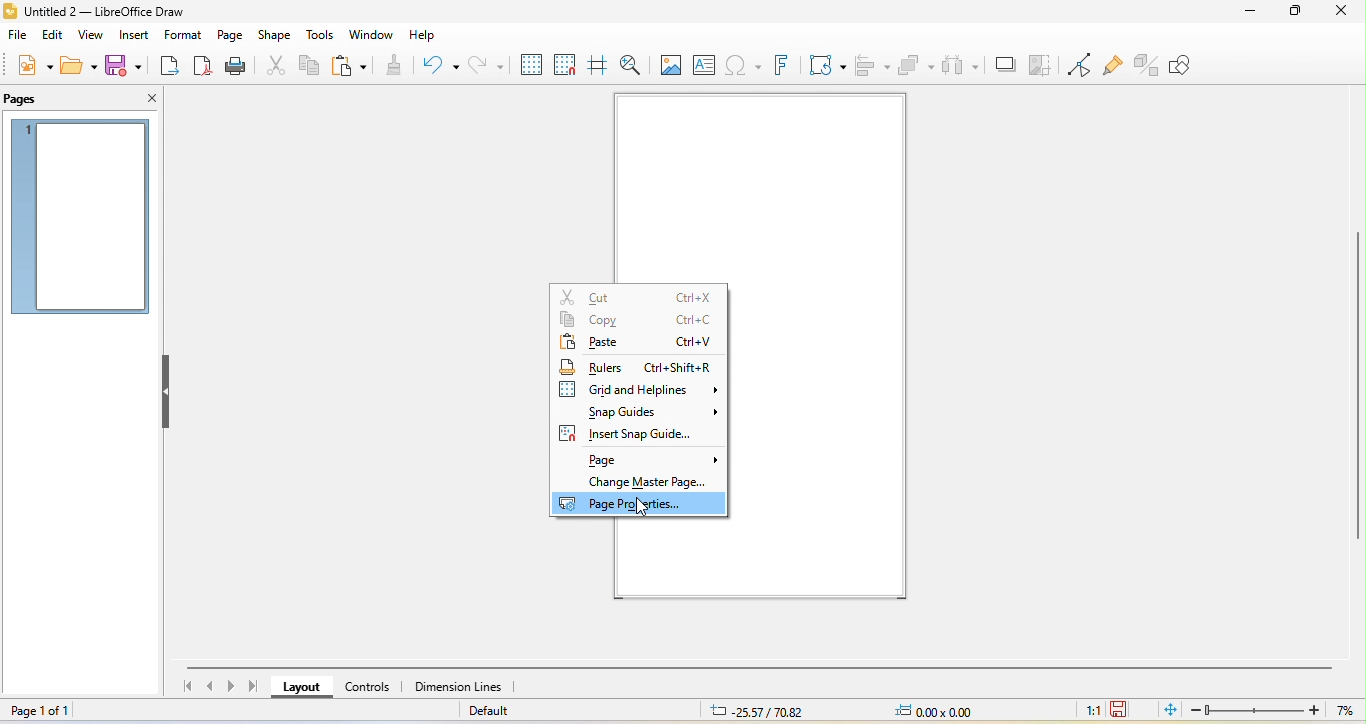  What do you see at coordinates (395, 65) in the screenshot?
I see `clone formatting` at bounding box center [395, 65].